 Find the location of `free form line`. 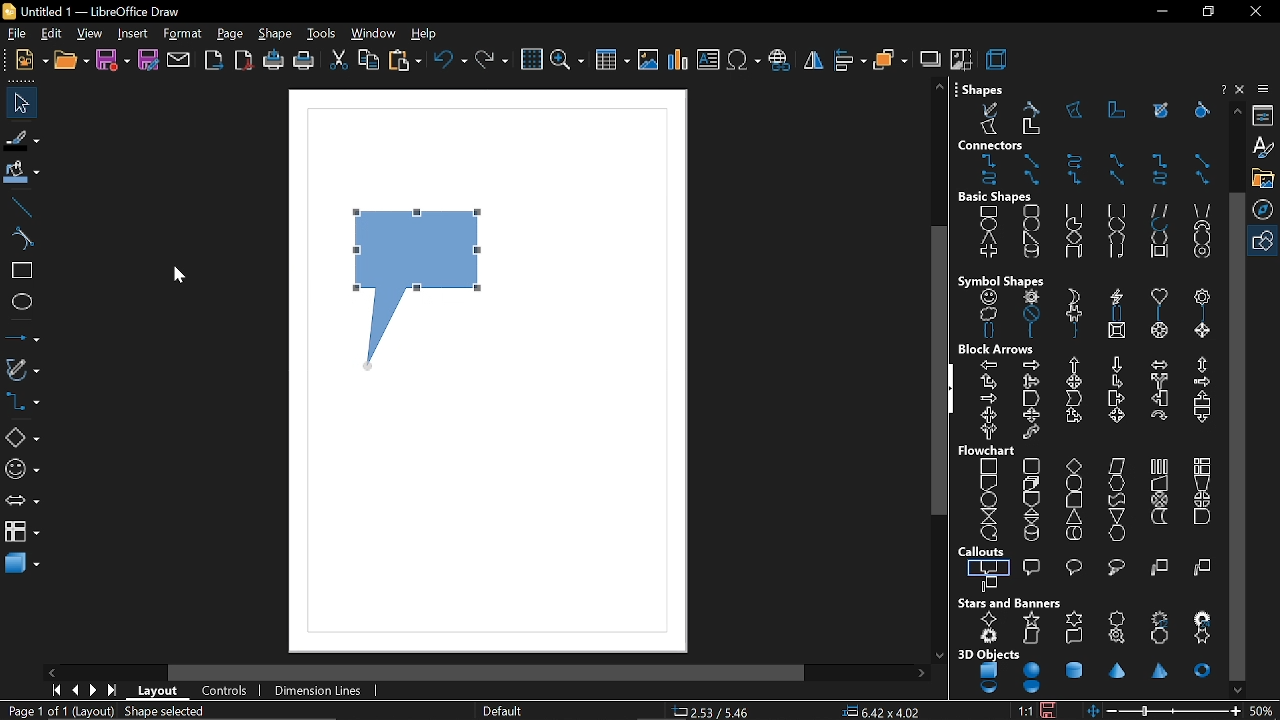

free form line is located at coordinates (988, 108).